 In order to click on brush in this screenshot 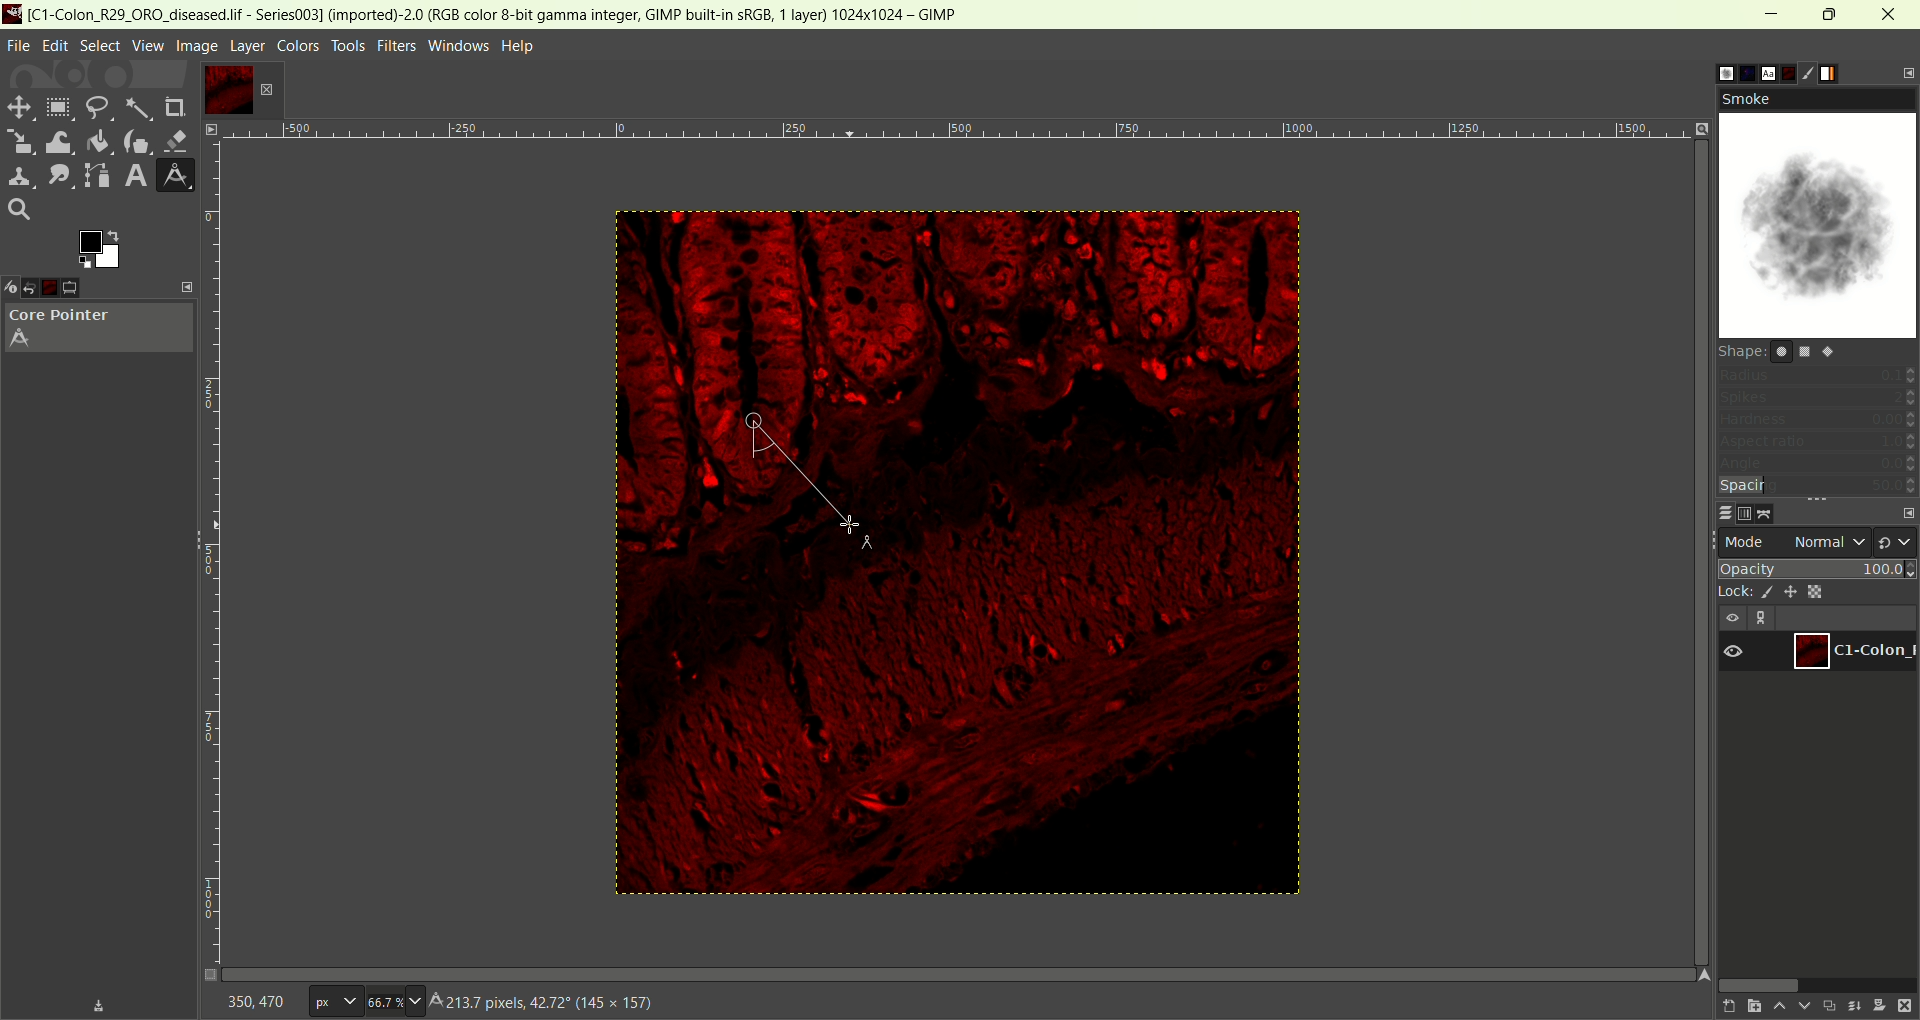, I will do `click(1816, 71)`.